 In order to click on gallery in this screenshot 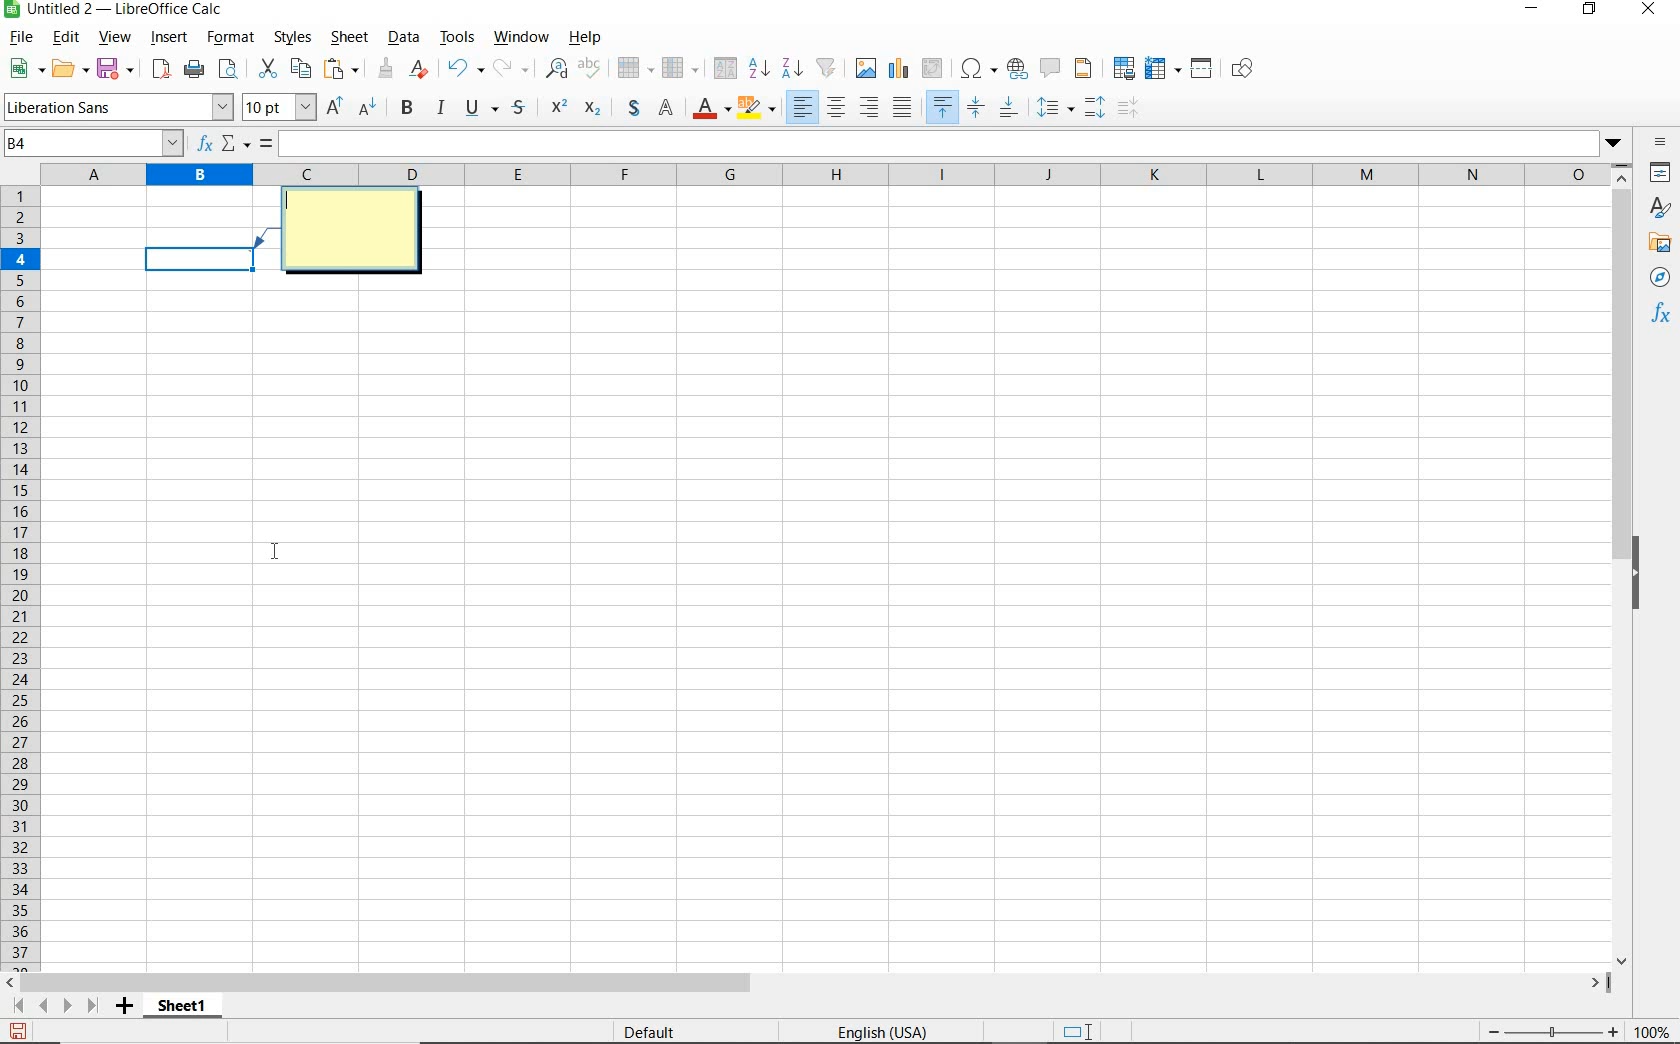, I will do `click(1661, 241)`.